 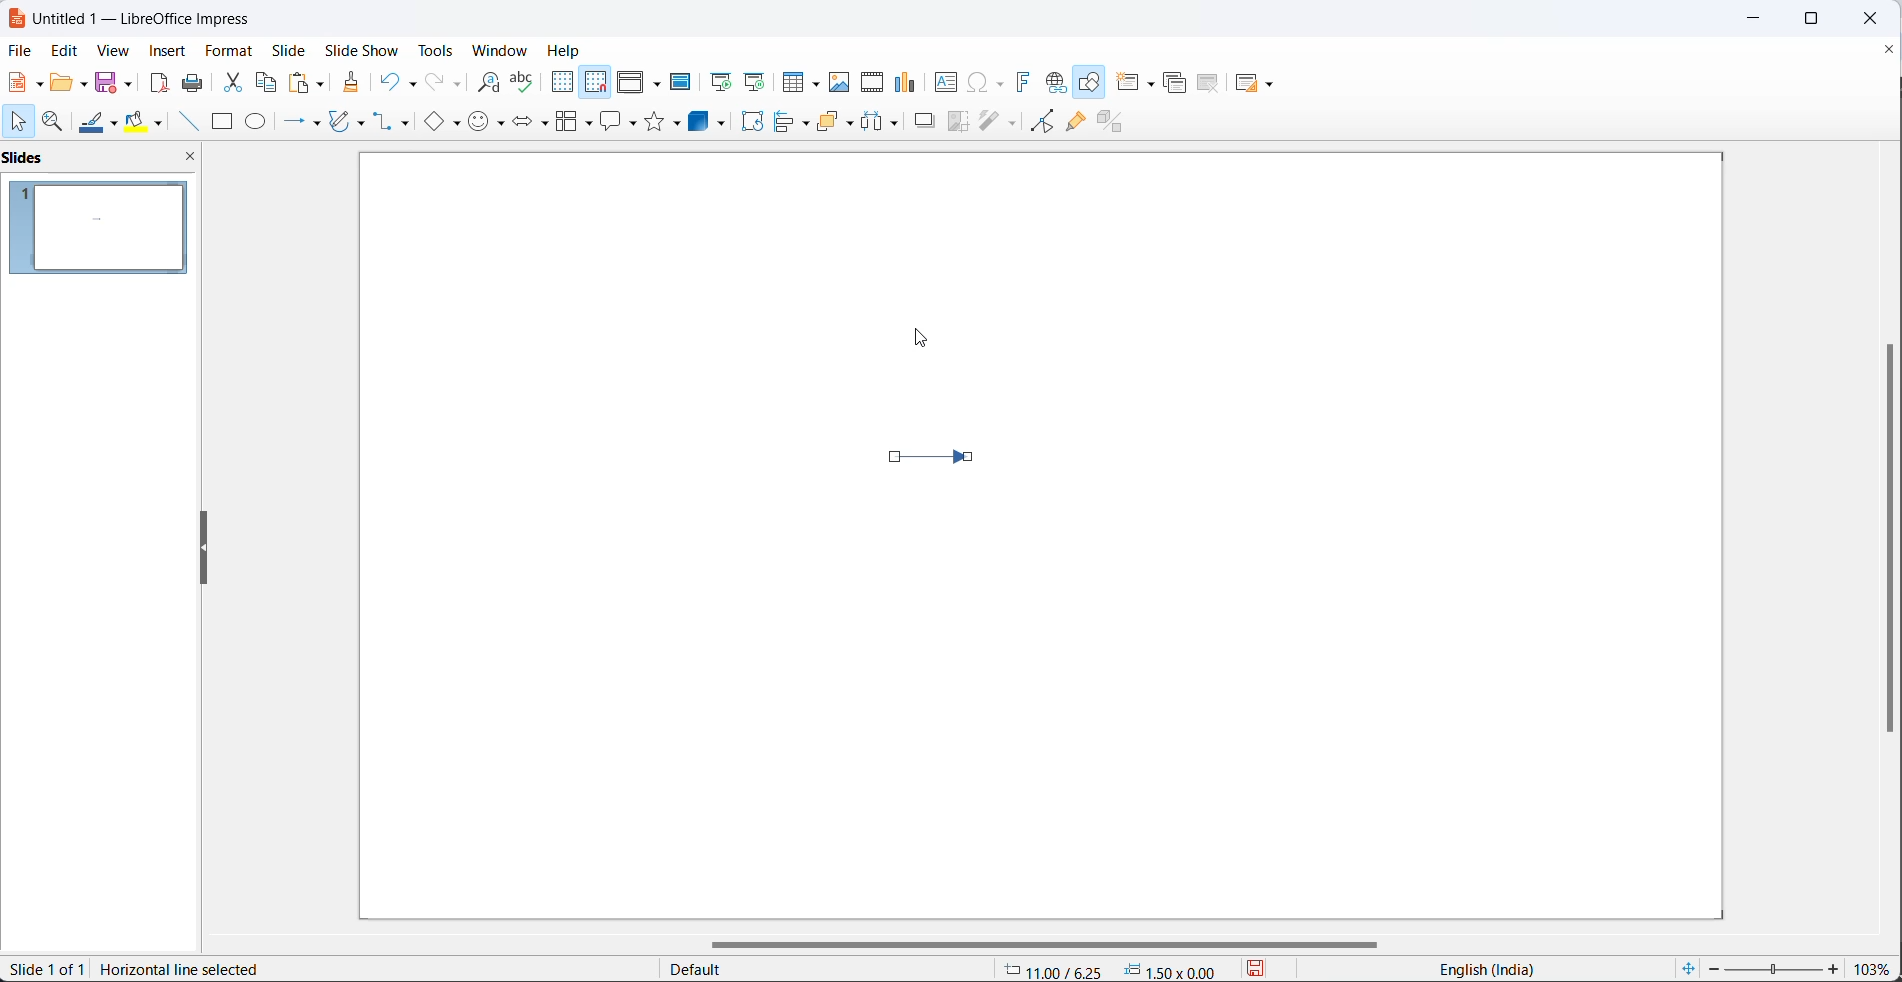 What do you see at coordinates (946, 463) in the screenshot?
I see `arrow pointing towards right` at bounding box center [946, 463].